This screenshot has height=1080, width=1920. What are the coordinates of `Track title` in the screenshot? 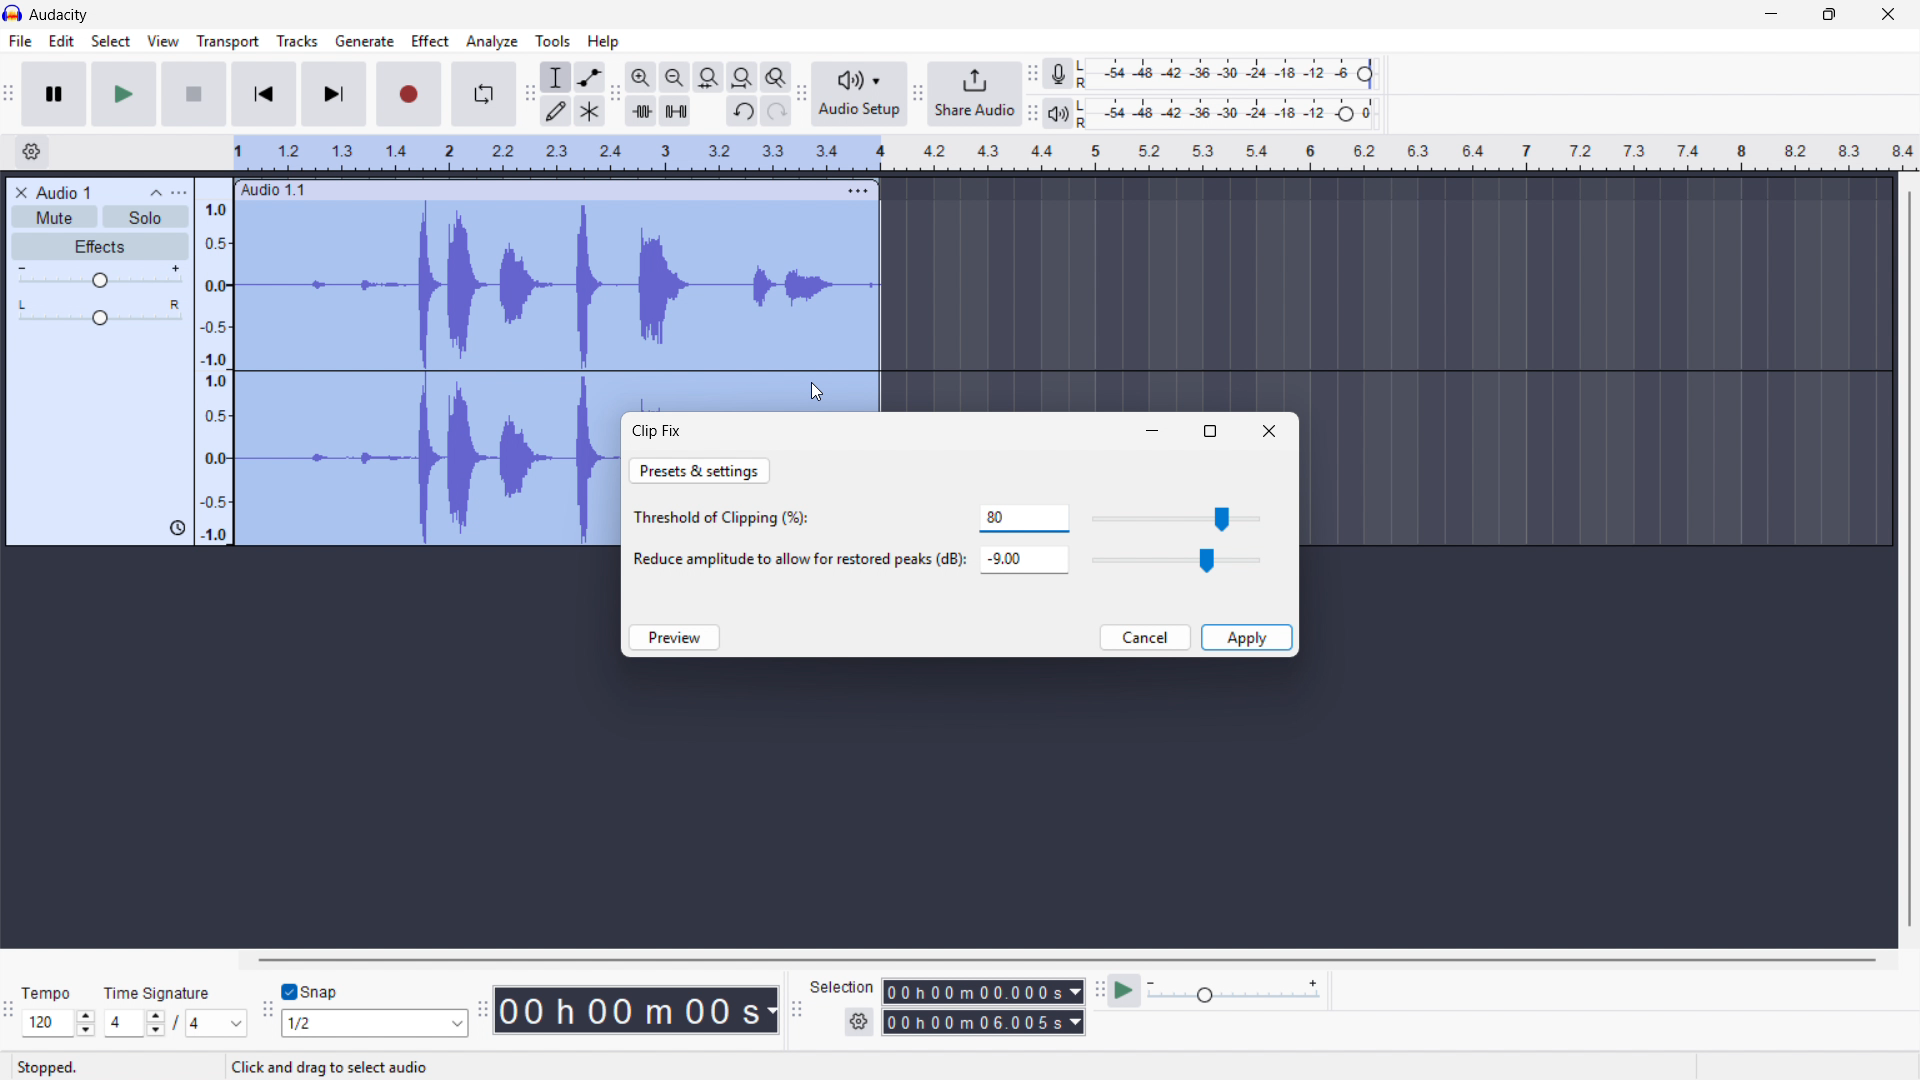 It's located at (64, 193).